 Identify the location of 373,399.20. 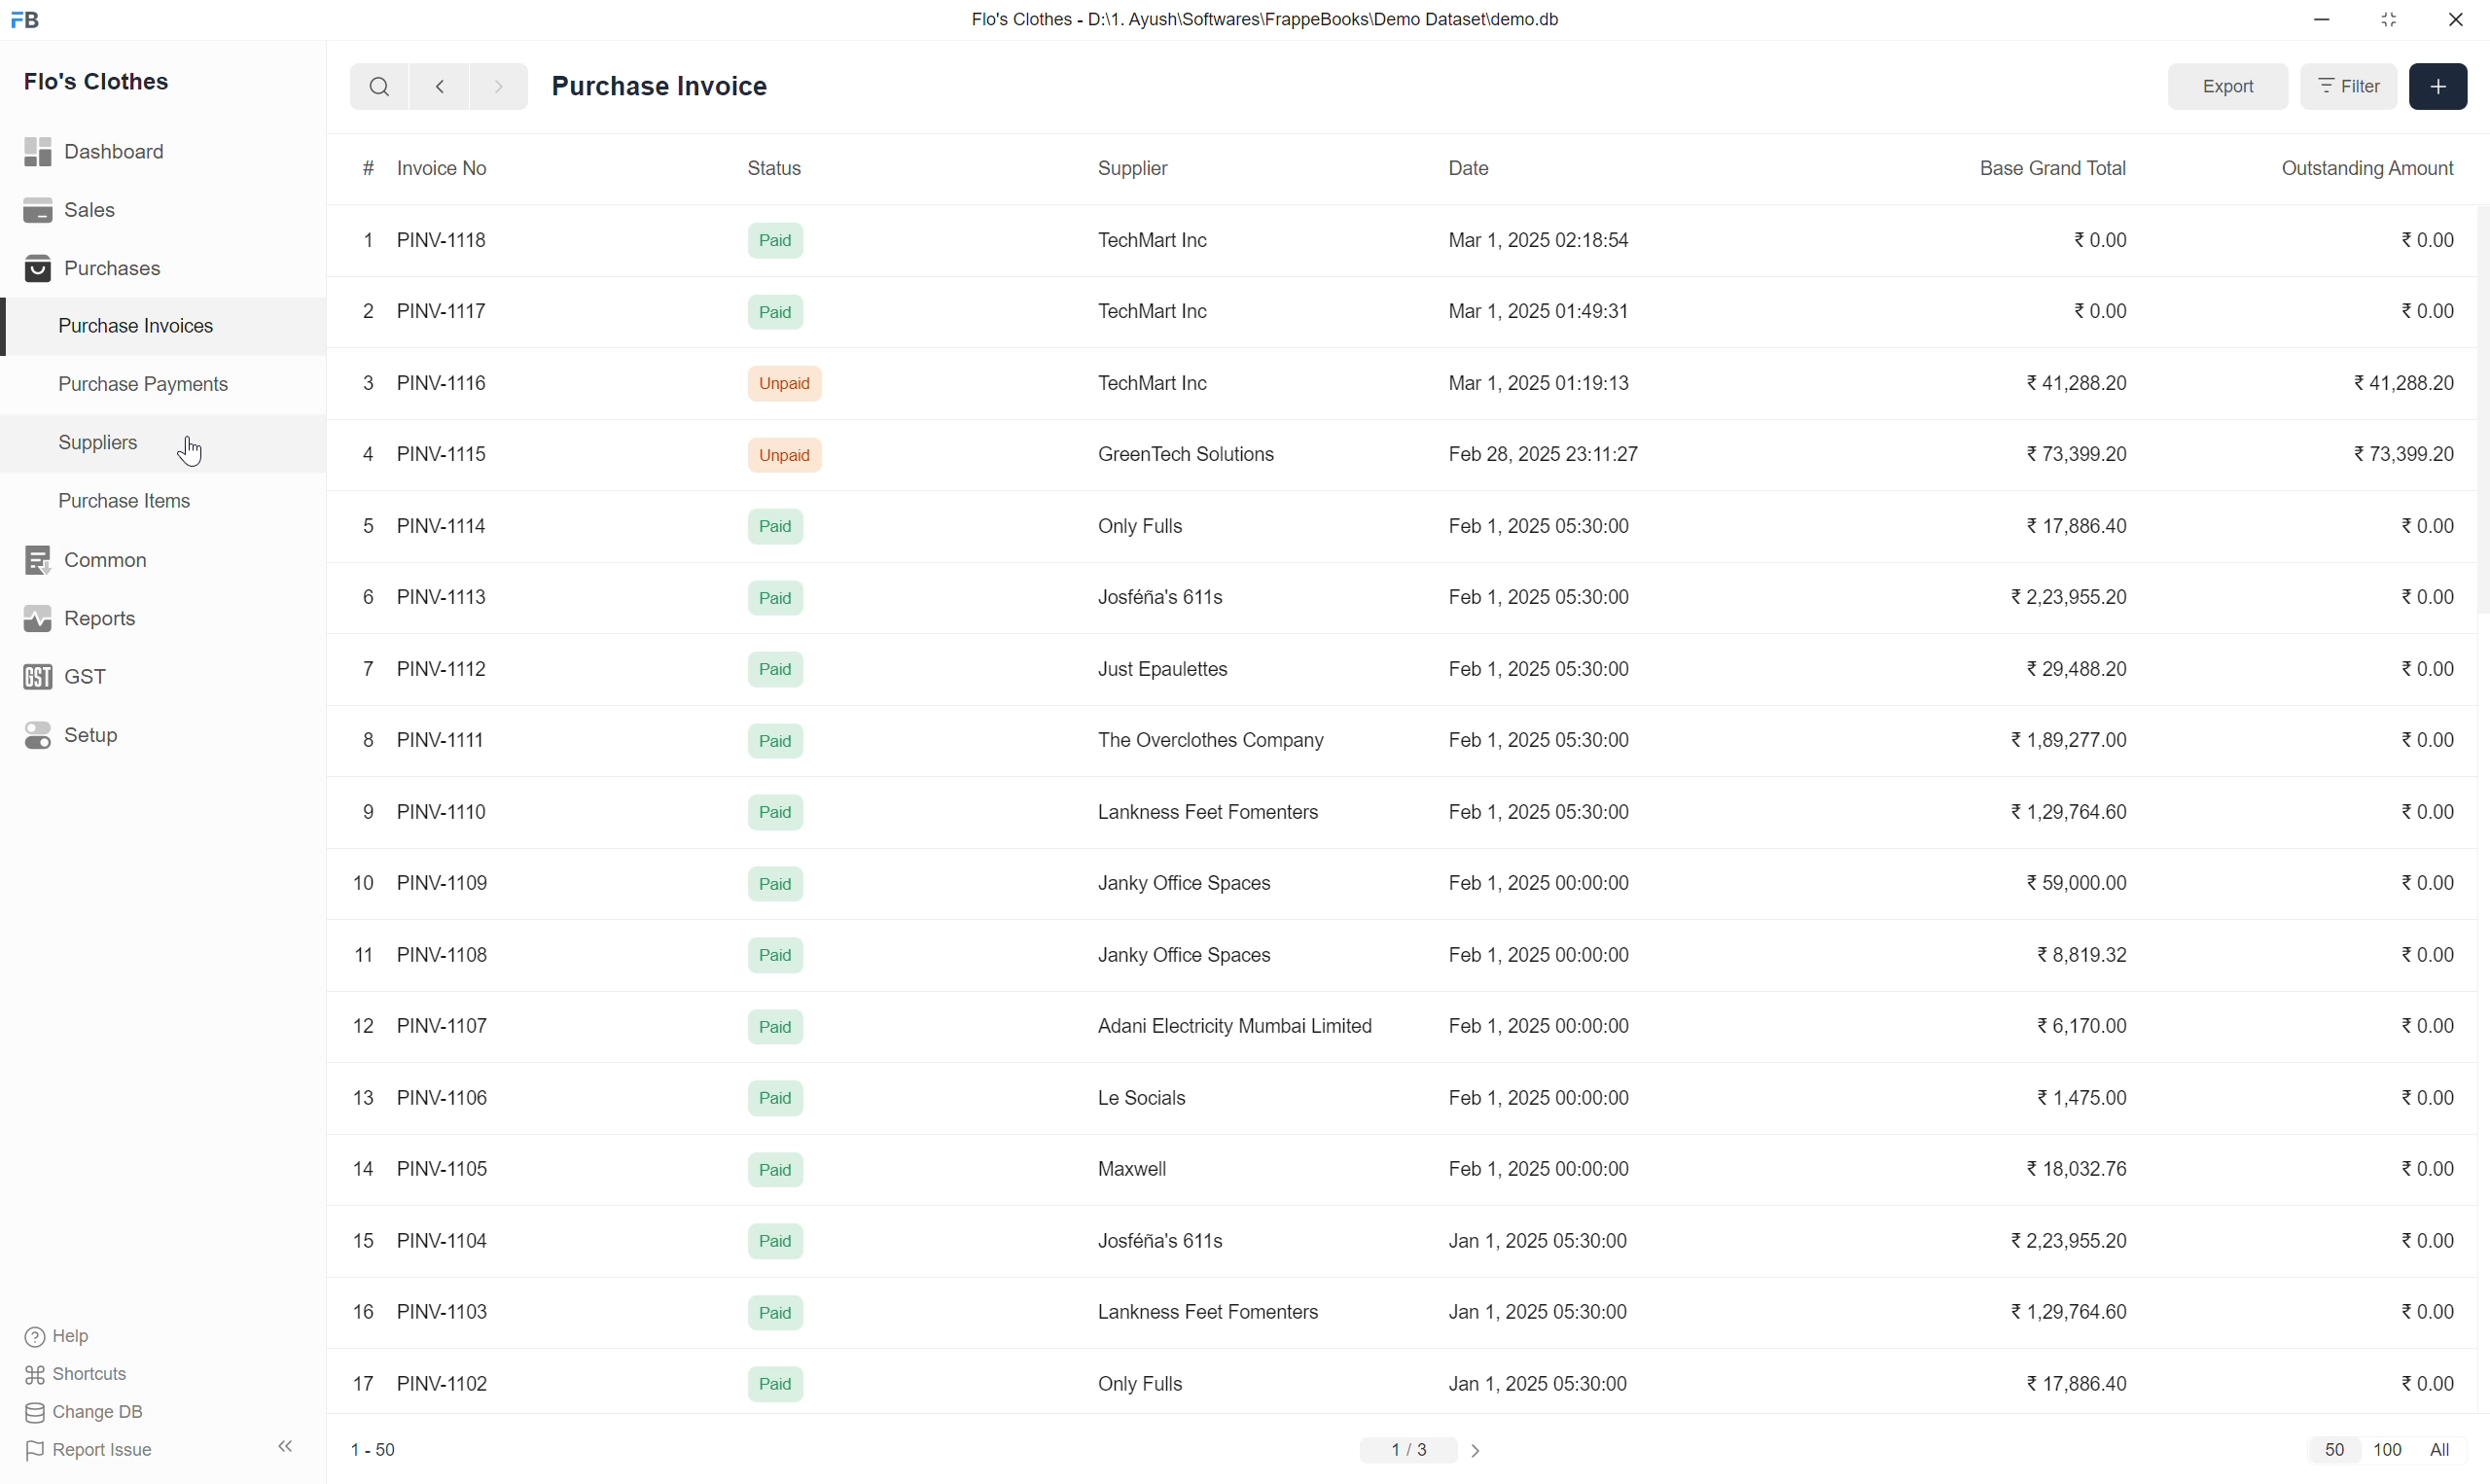
(2068, 454).